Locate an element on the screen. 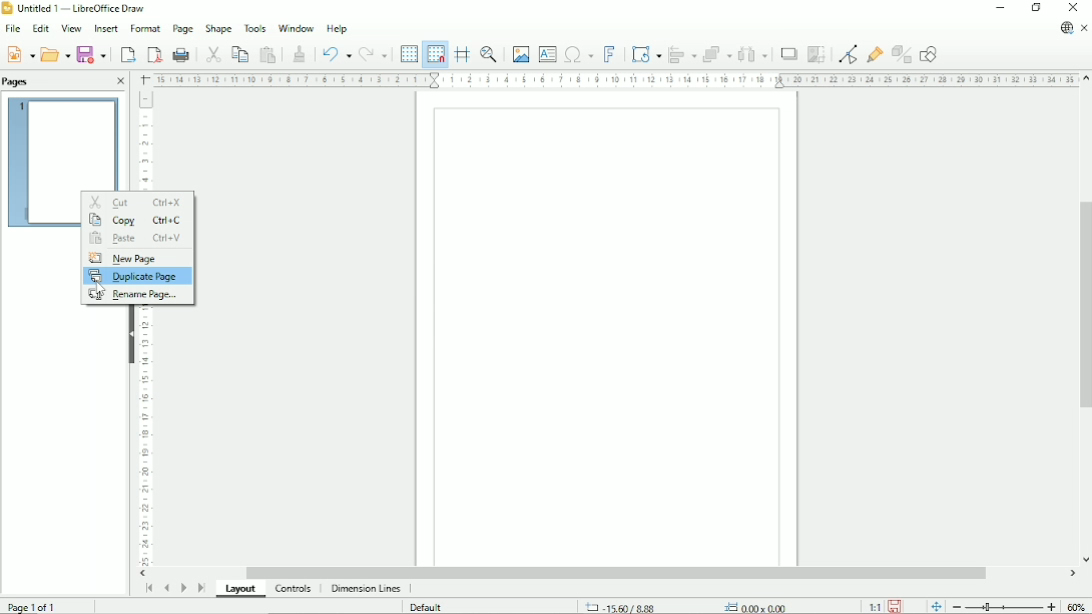  Scroll to next page is located at coordinates (183, 588).